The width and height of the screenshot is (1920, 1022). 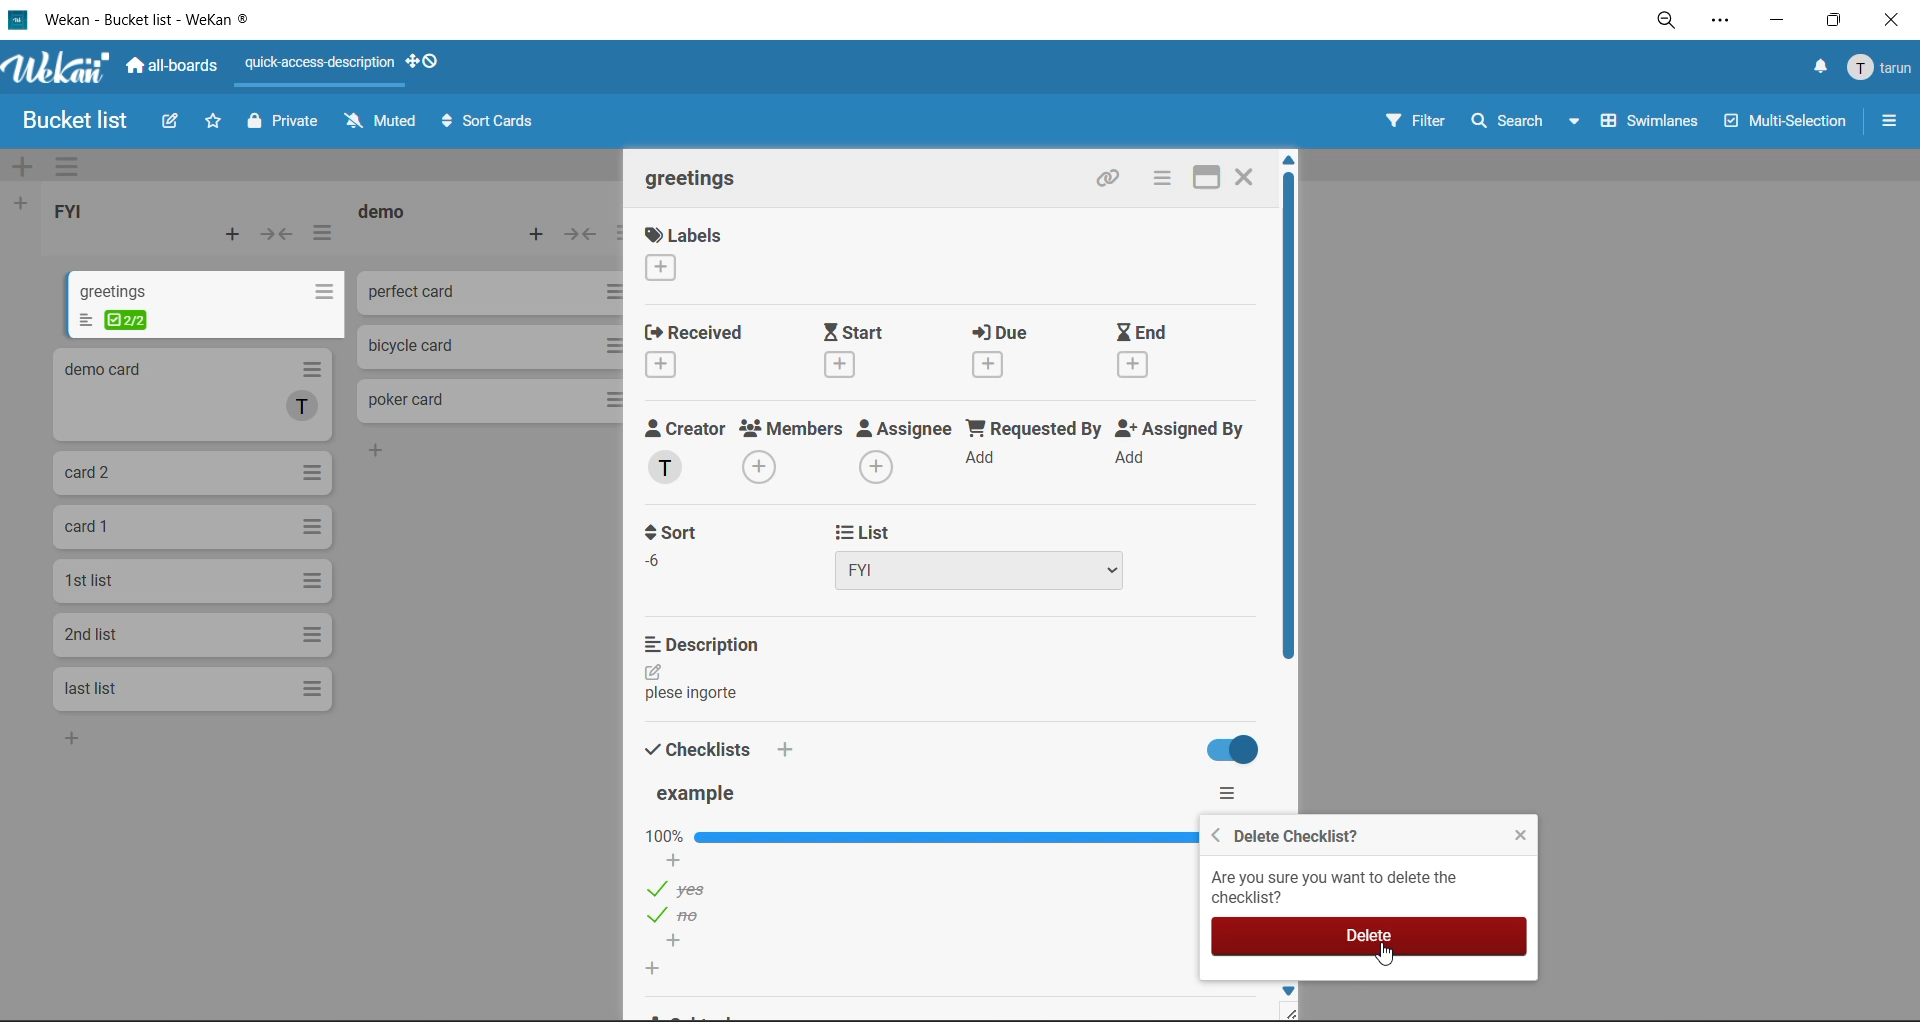 I want to click on list, so click(x=1000, y=553).